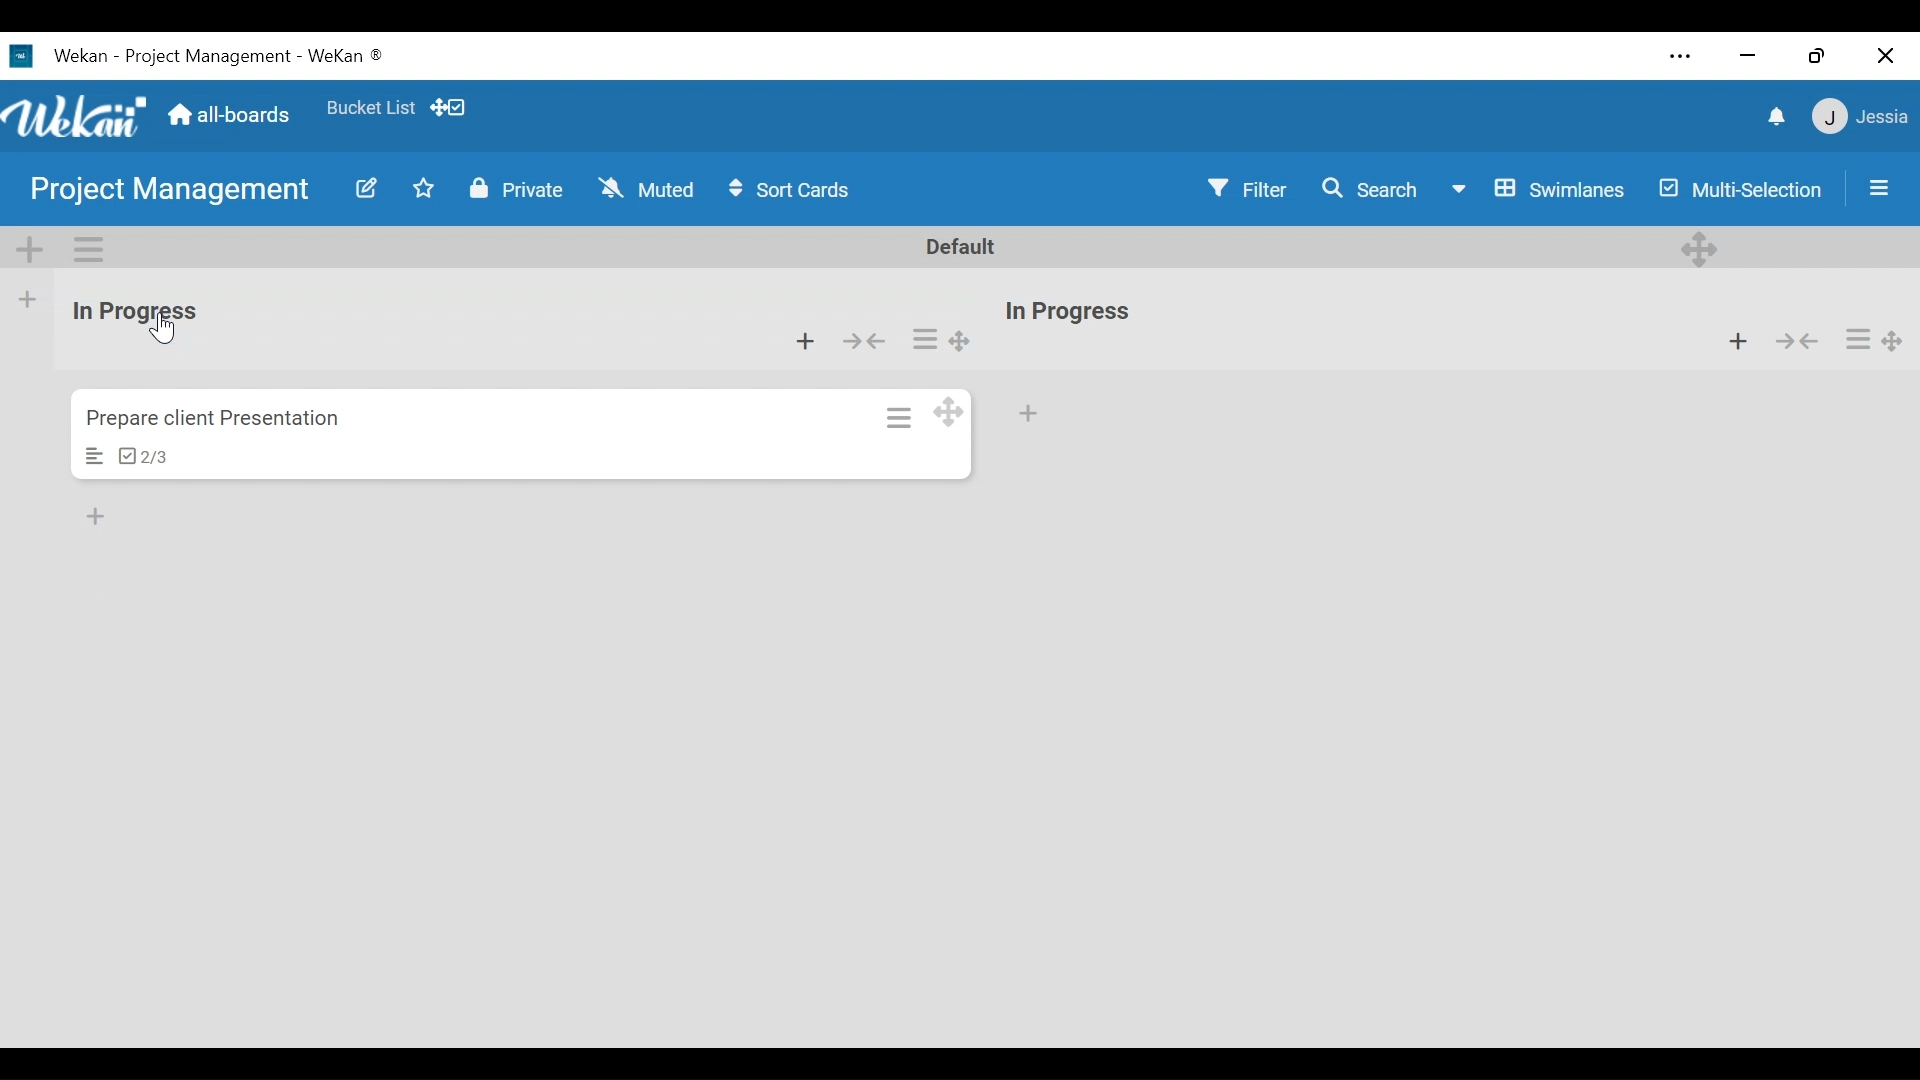 The image size is (1920, 1080). Describe the element at coordinates (167, 332) in the screenshot. I see `Cursor` at that location.